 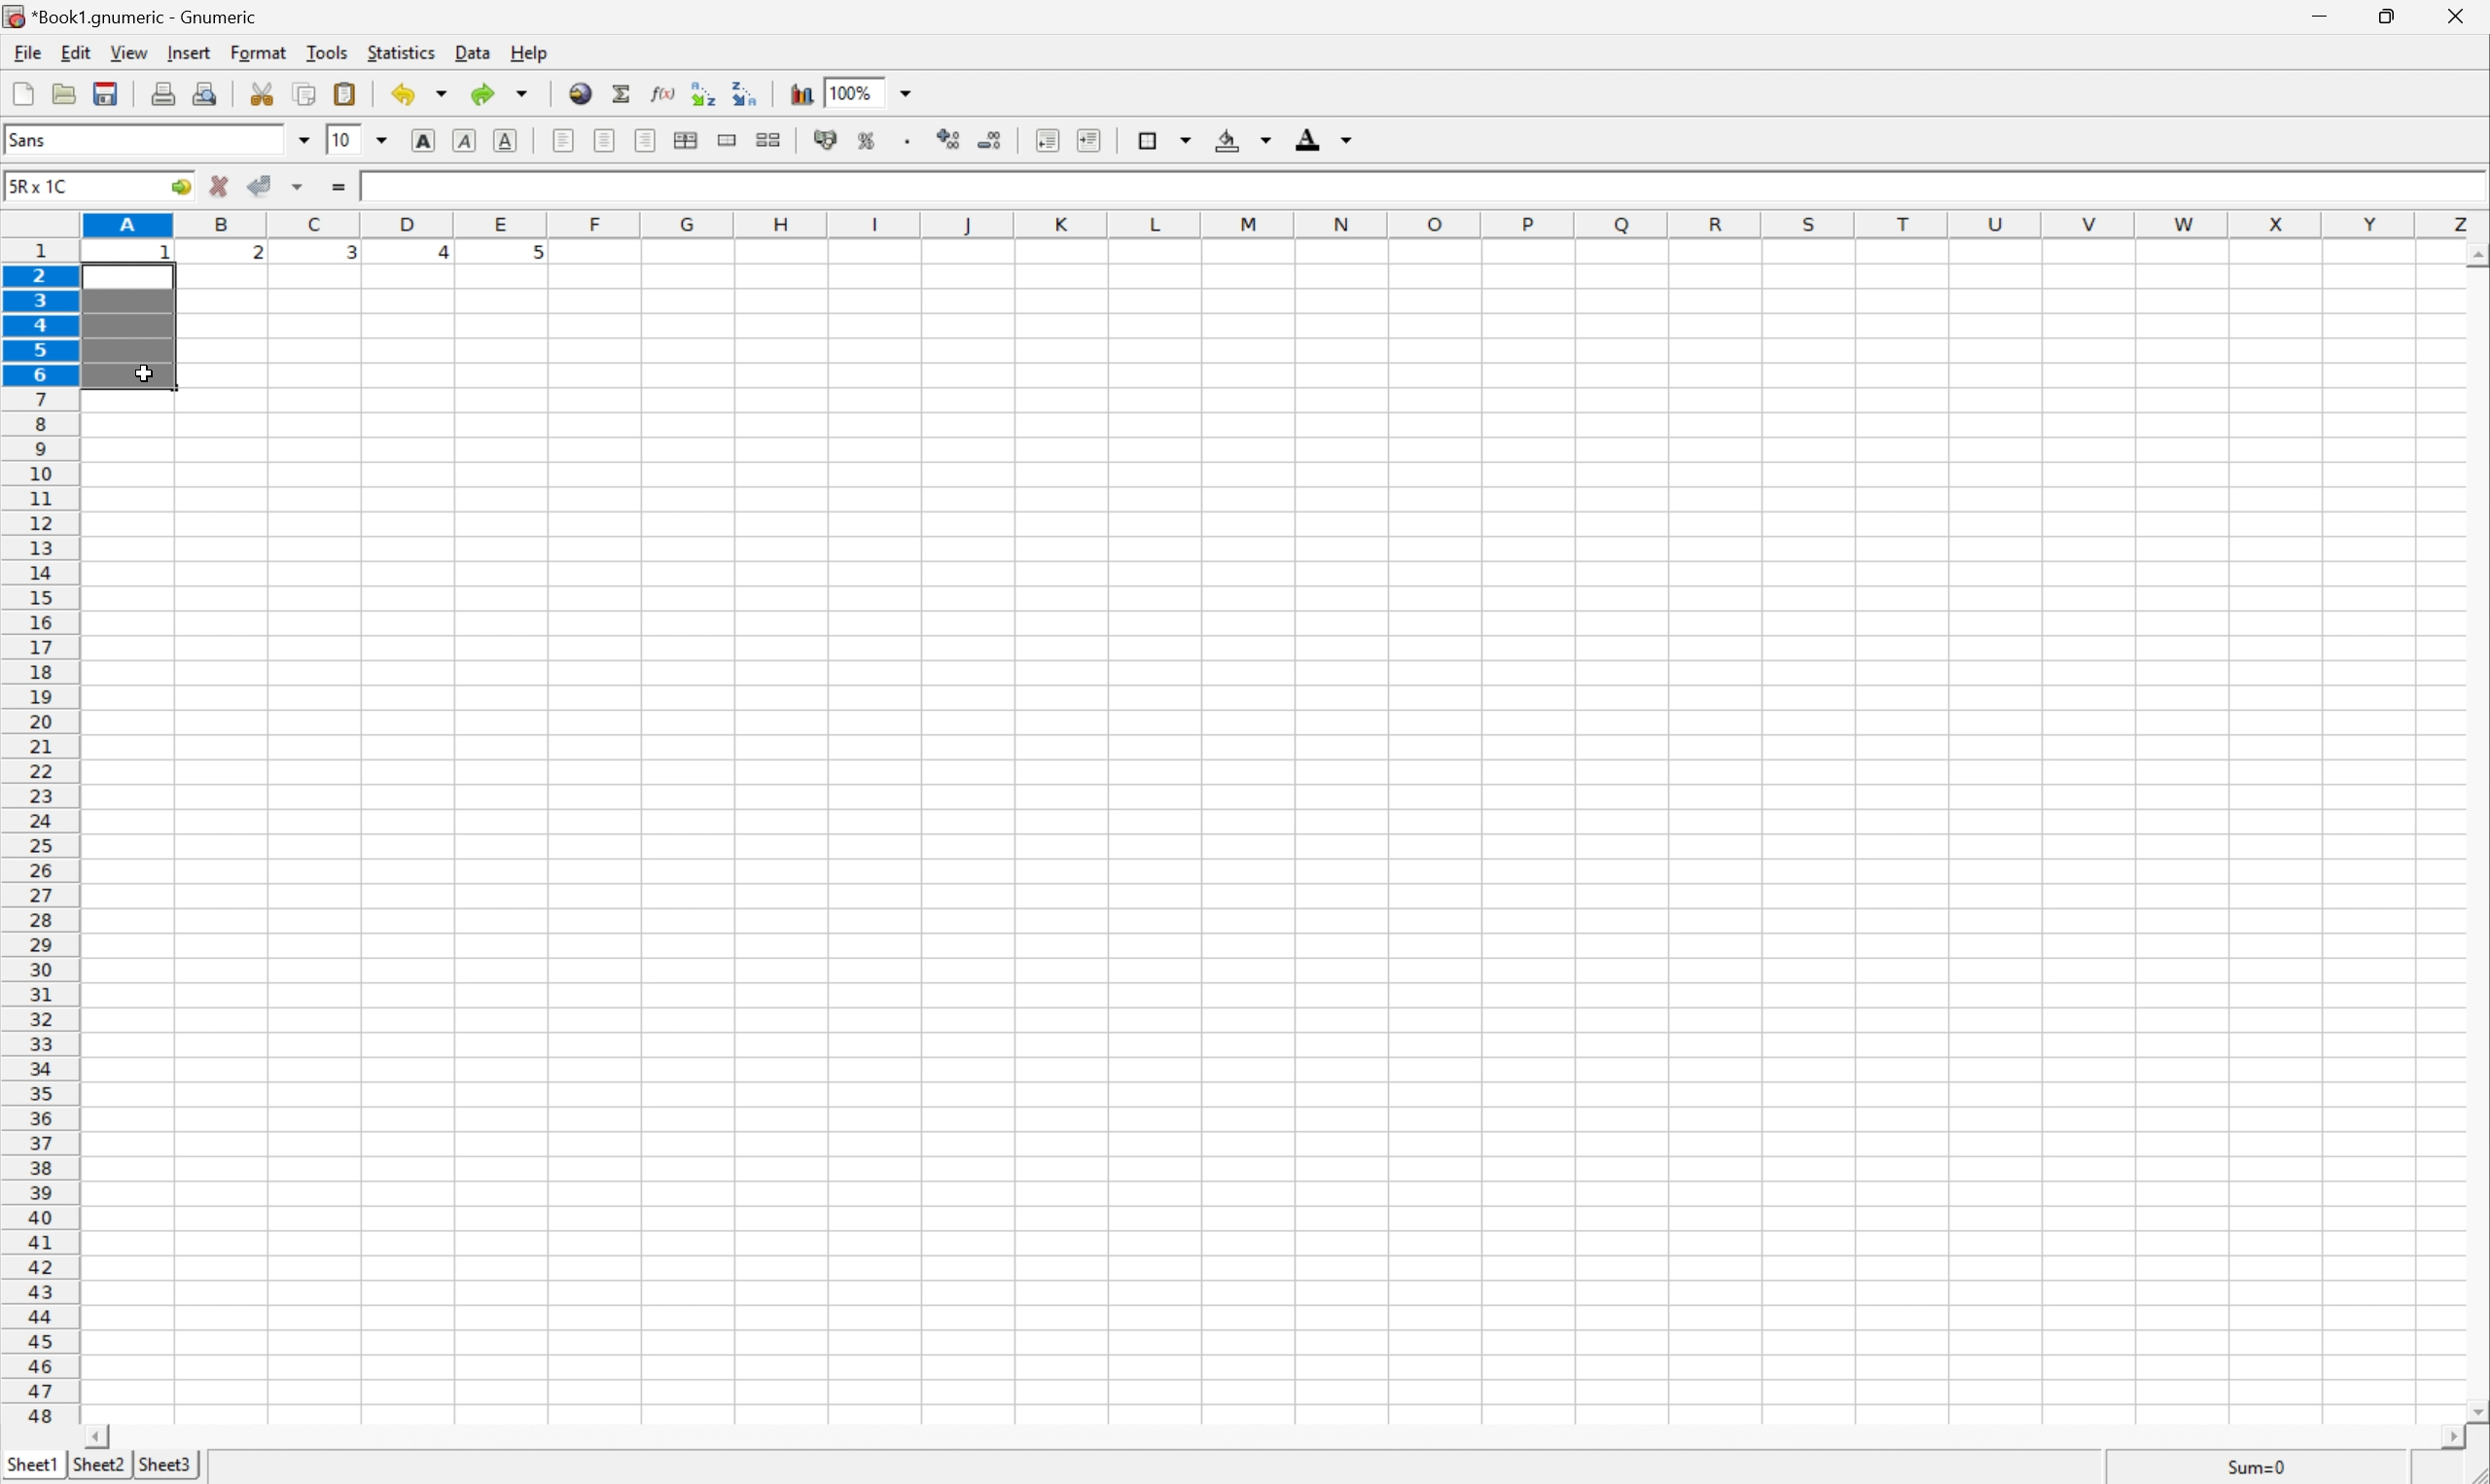 What do you see at coordinates (2474, 258) in the screenshot?
I see `scroll up` at bounding box center [2474, 258].